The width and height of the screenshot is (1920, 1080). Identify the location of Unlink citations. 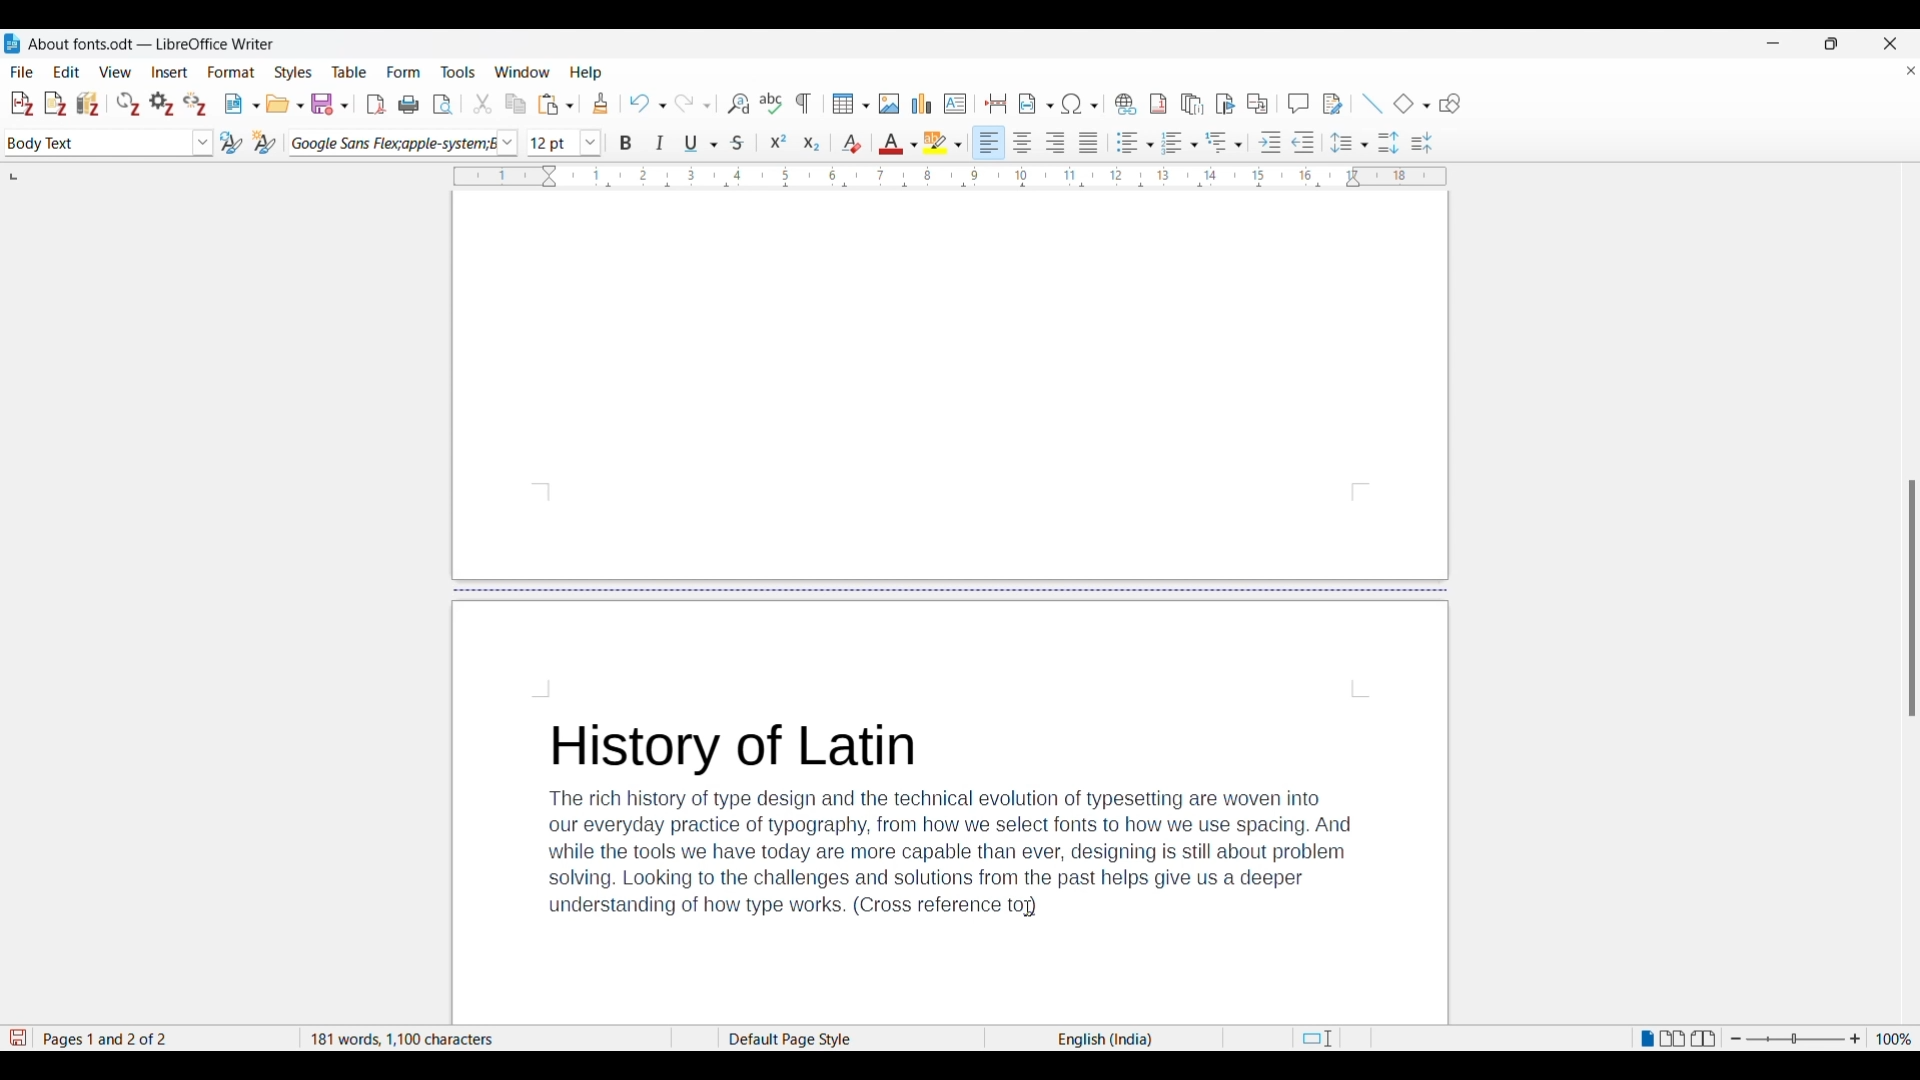
(194, 105).